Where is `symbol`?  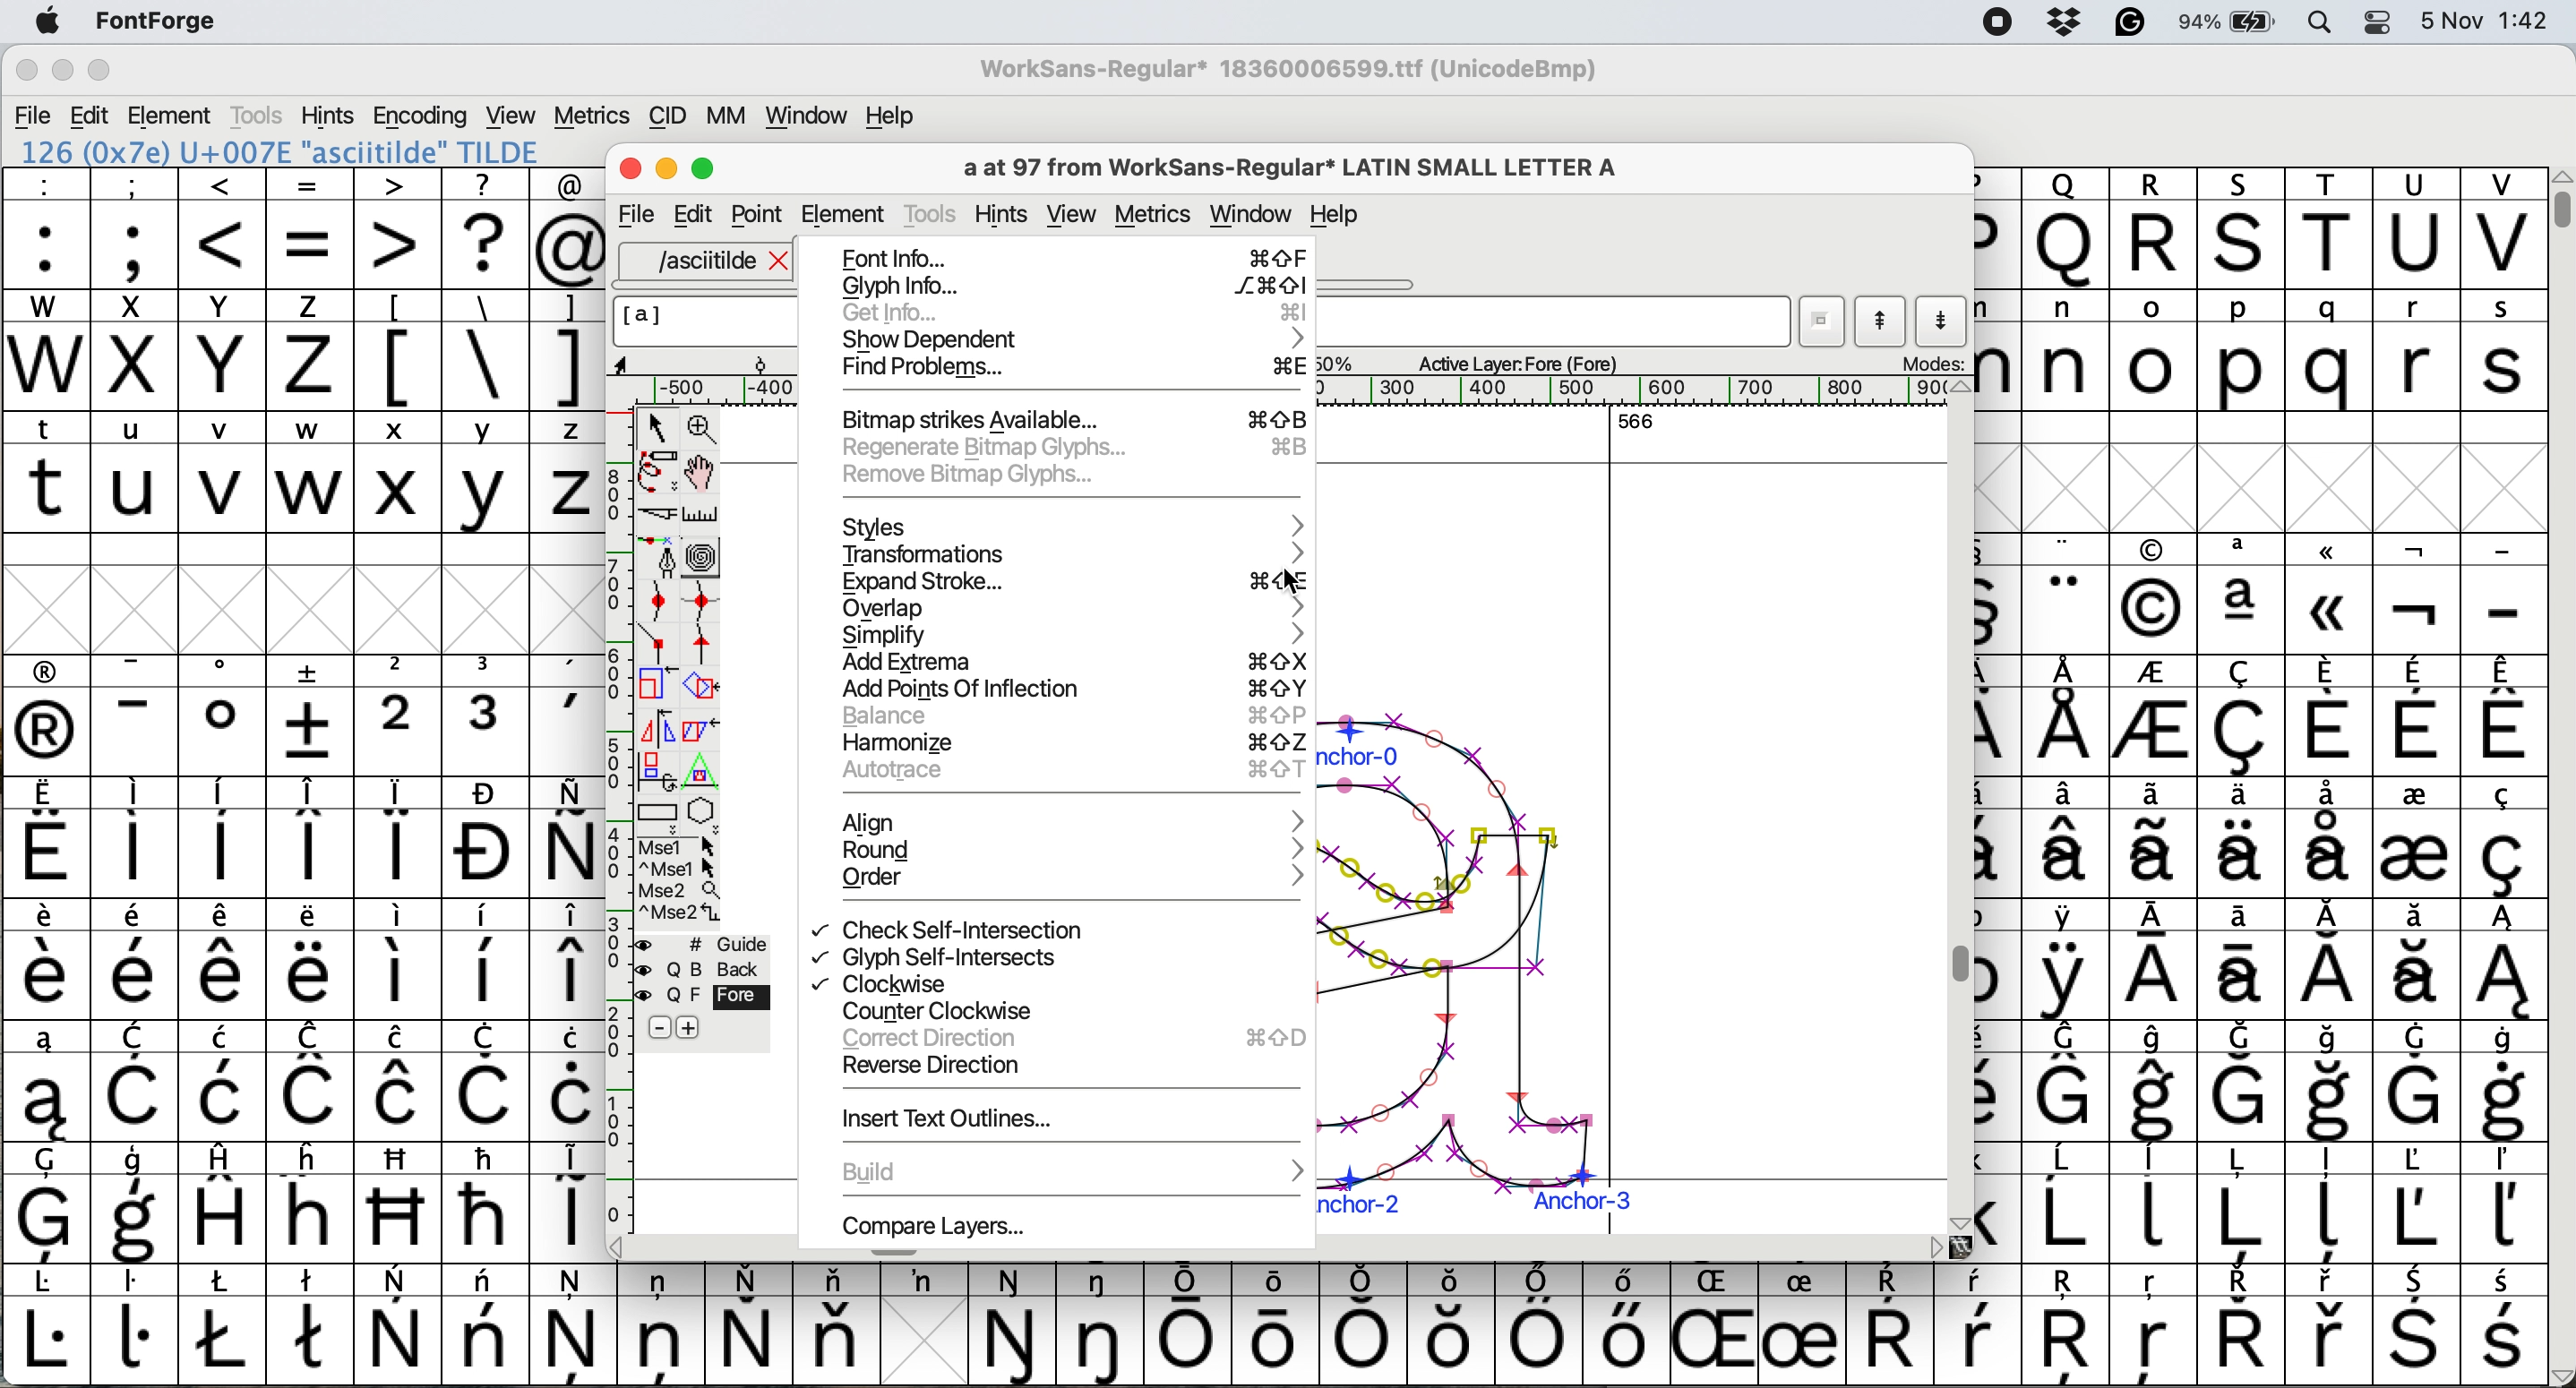 symbol is located at coordinates (223, 715).